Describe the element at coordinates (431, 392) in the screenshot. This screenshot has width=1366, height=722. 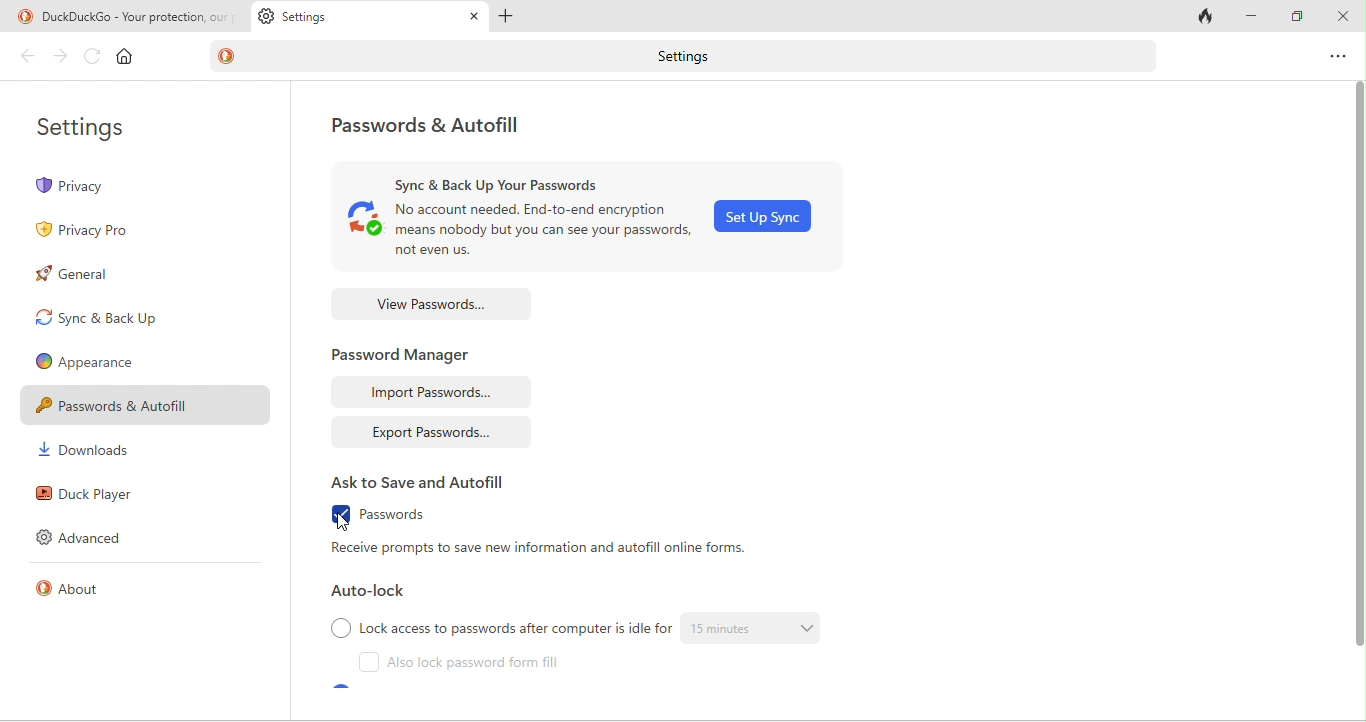
I see `import passwords` at that location.